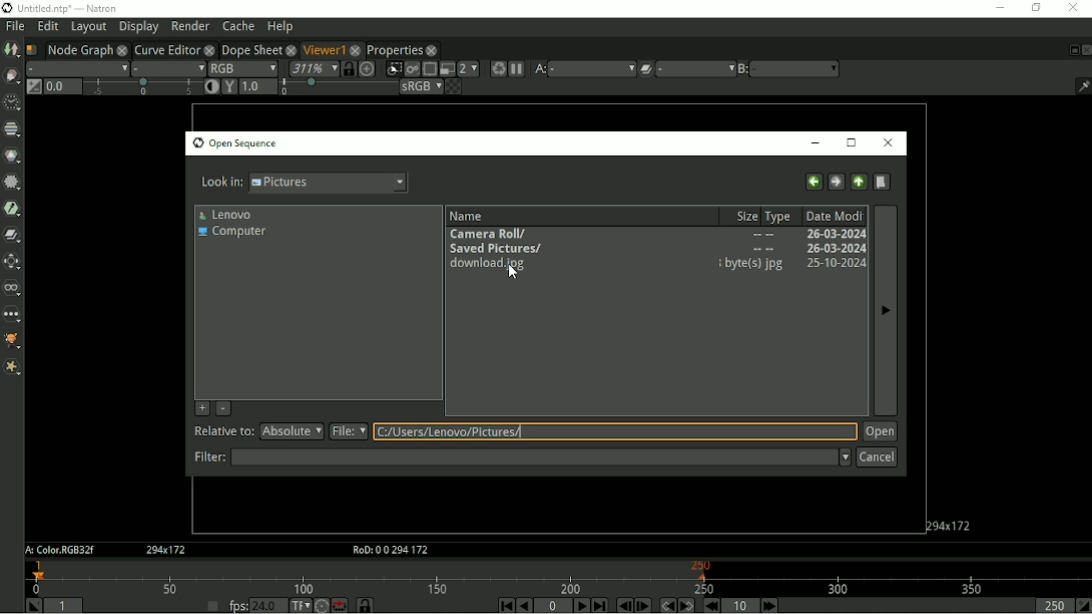  Describe the element at coordinates (299, 605) in the screenshot. I see `Set time display format` at that location.